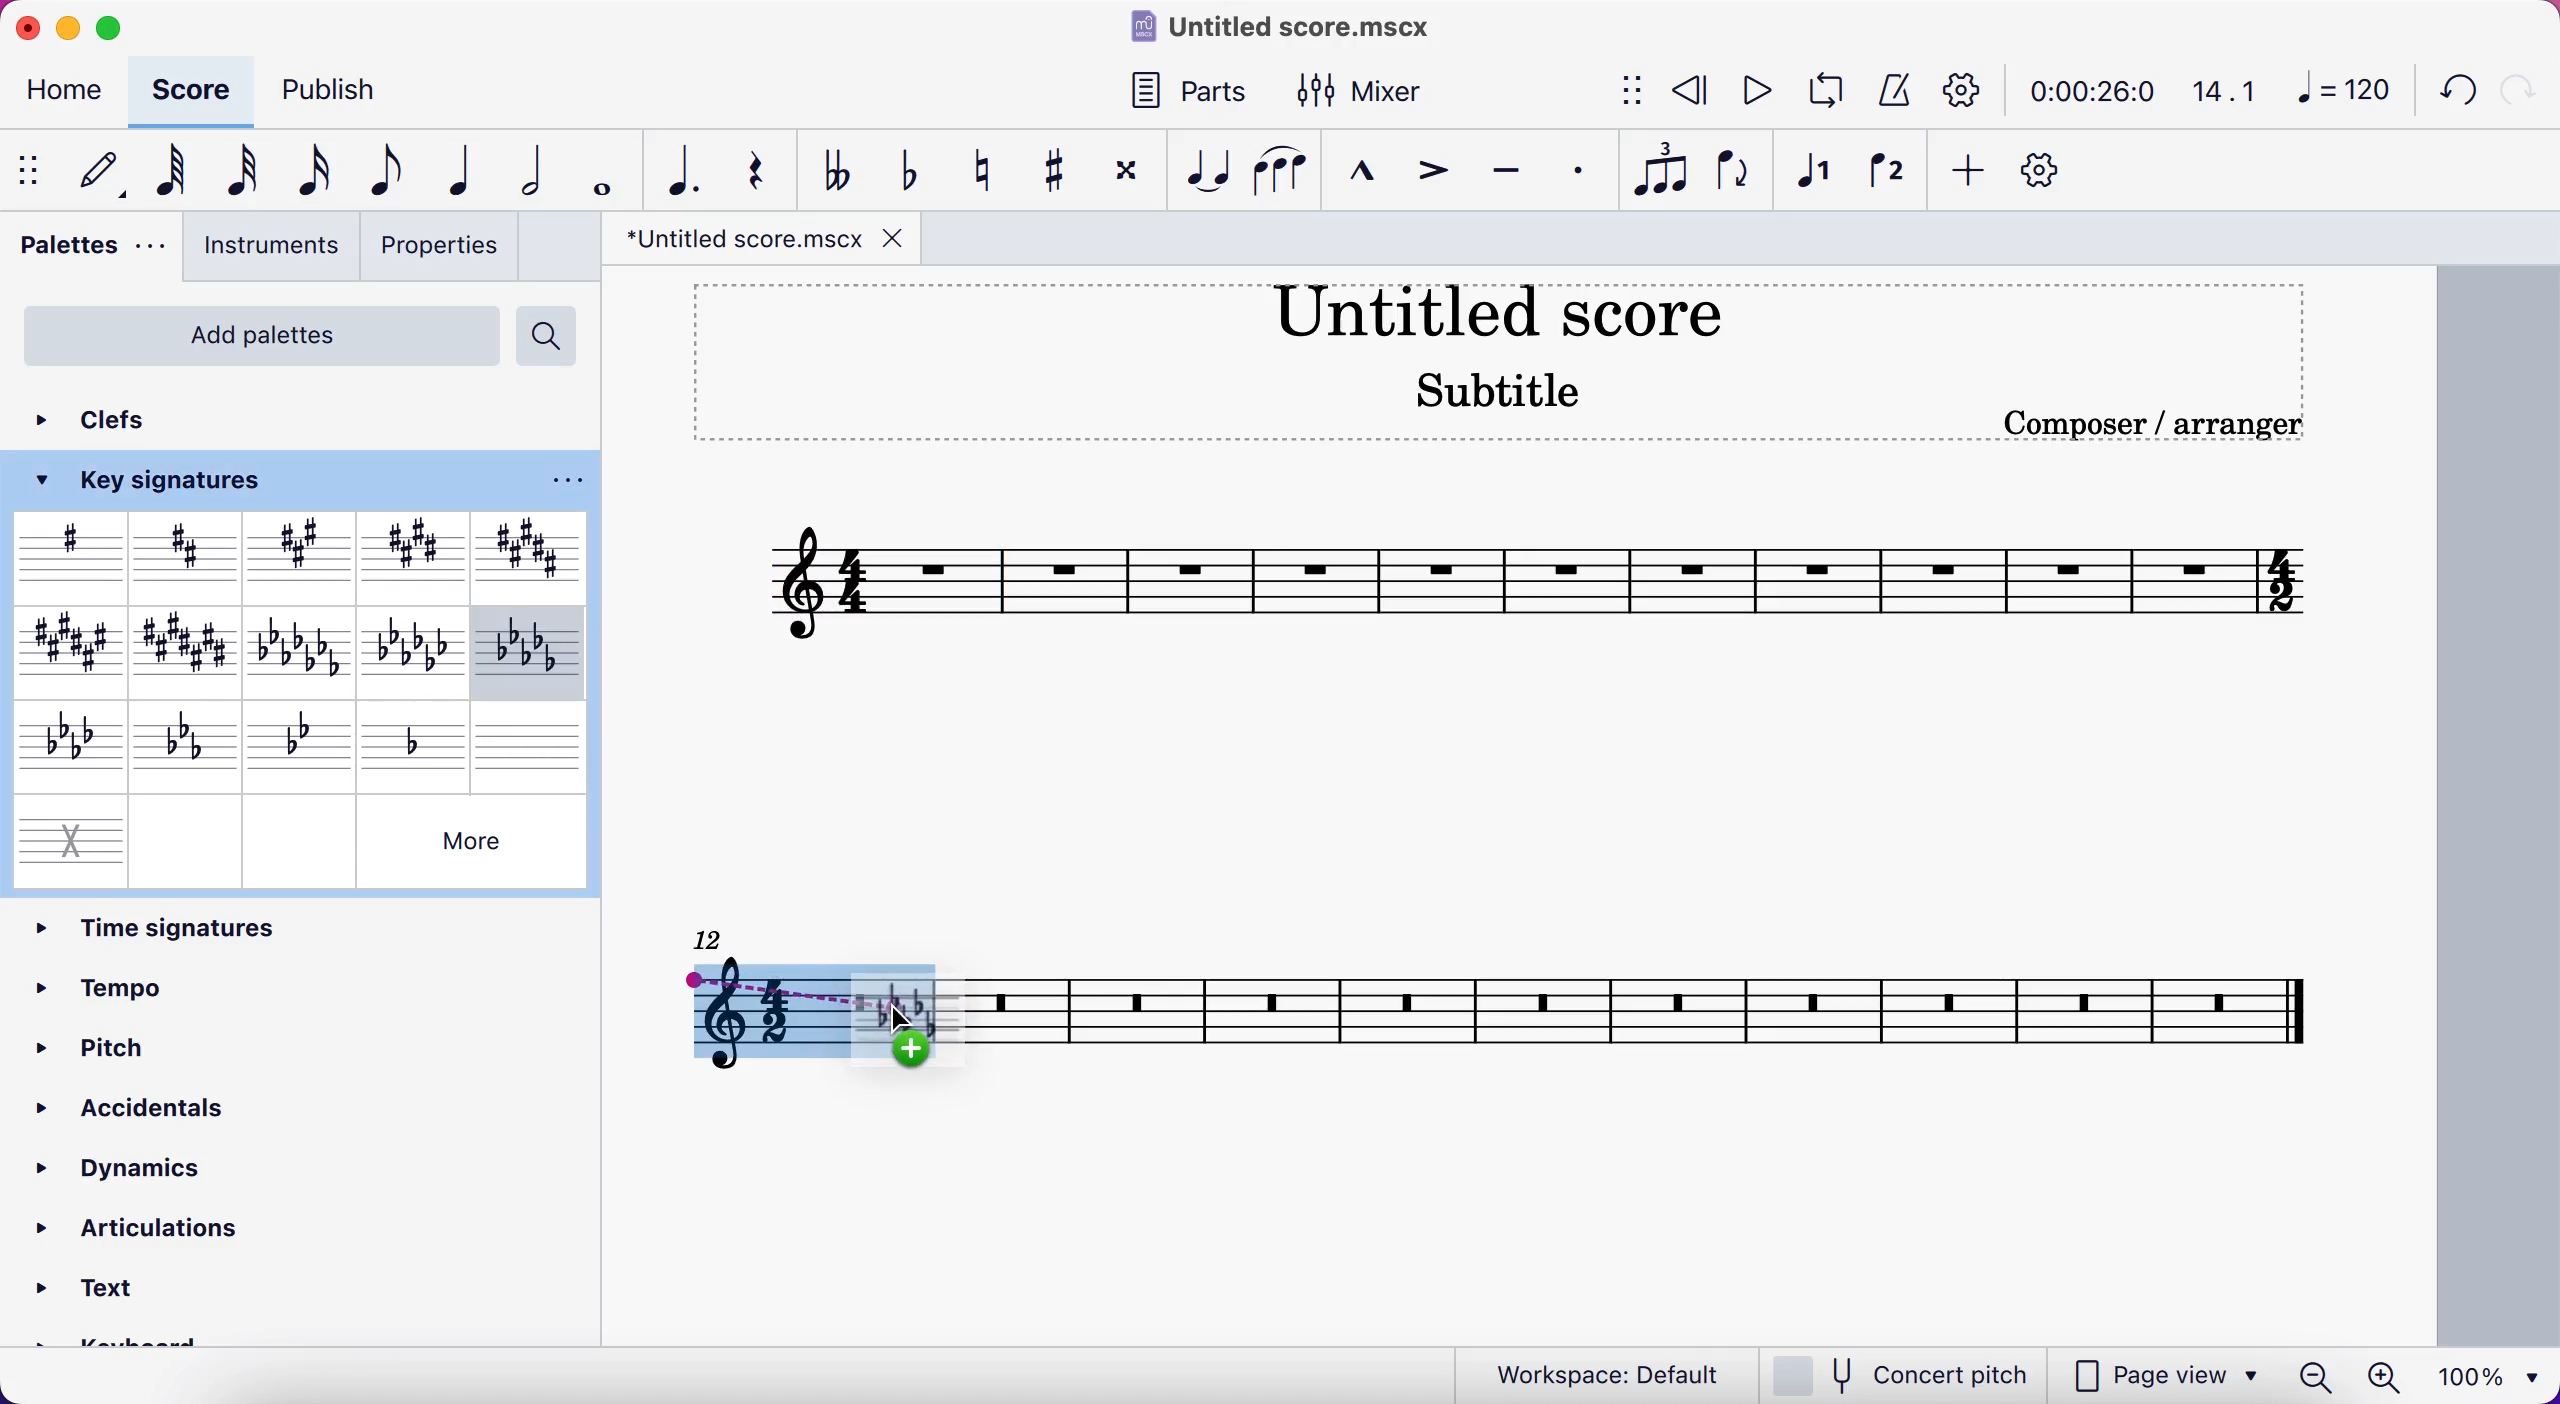 The image size is (2560, 1404). What do you see at coordinates (2224, 86) in the screenshot?
I see `14.1` at bounding box center [2224, 86].